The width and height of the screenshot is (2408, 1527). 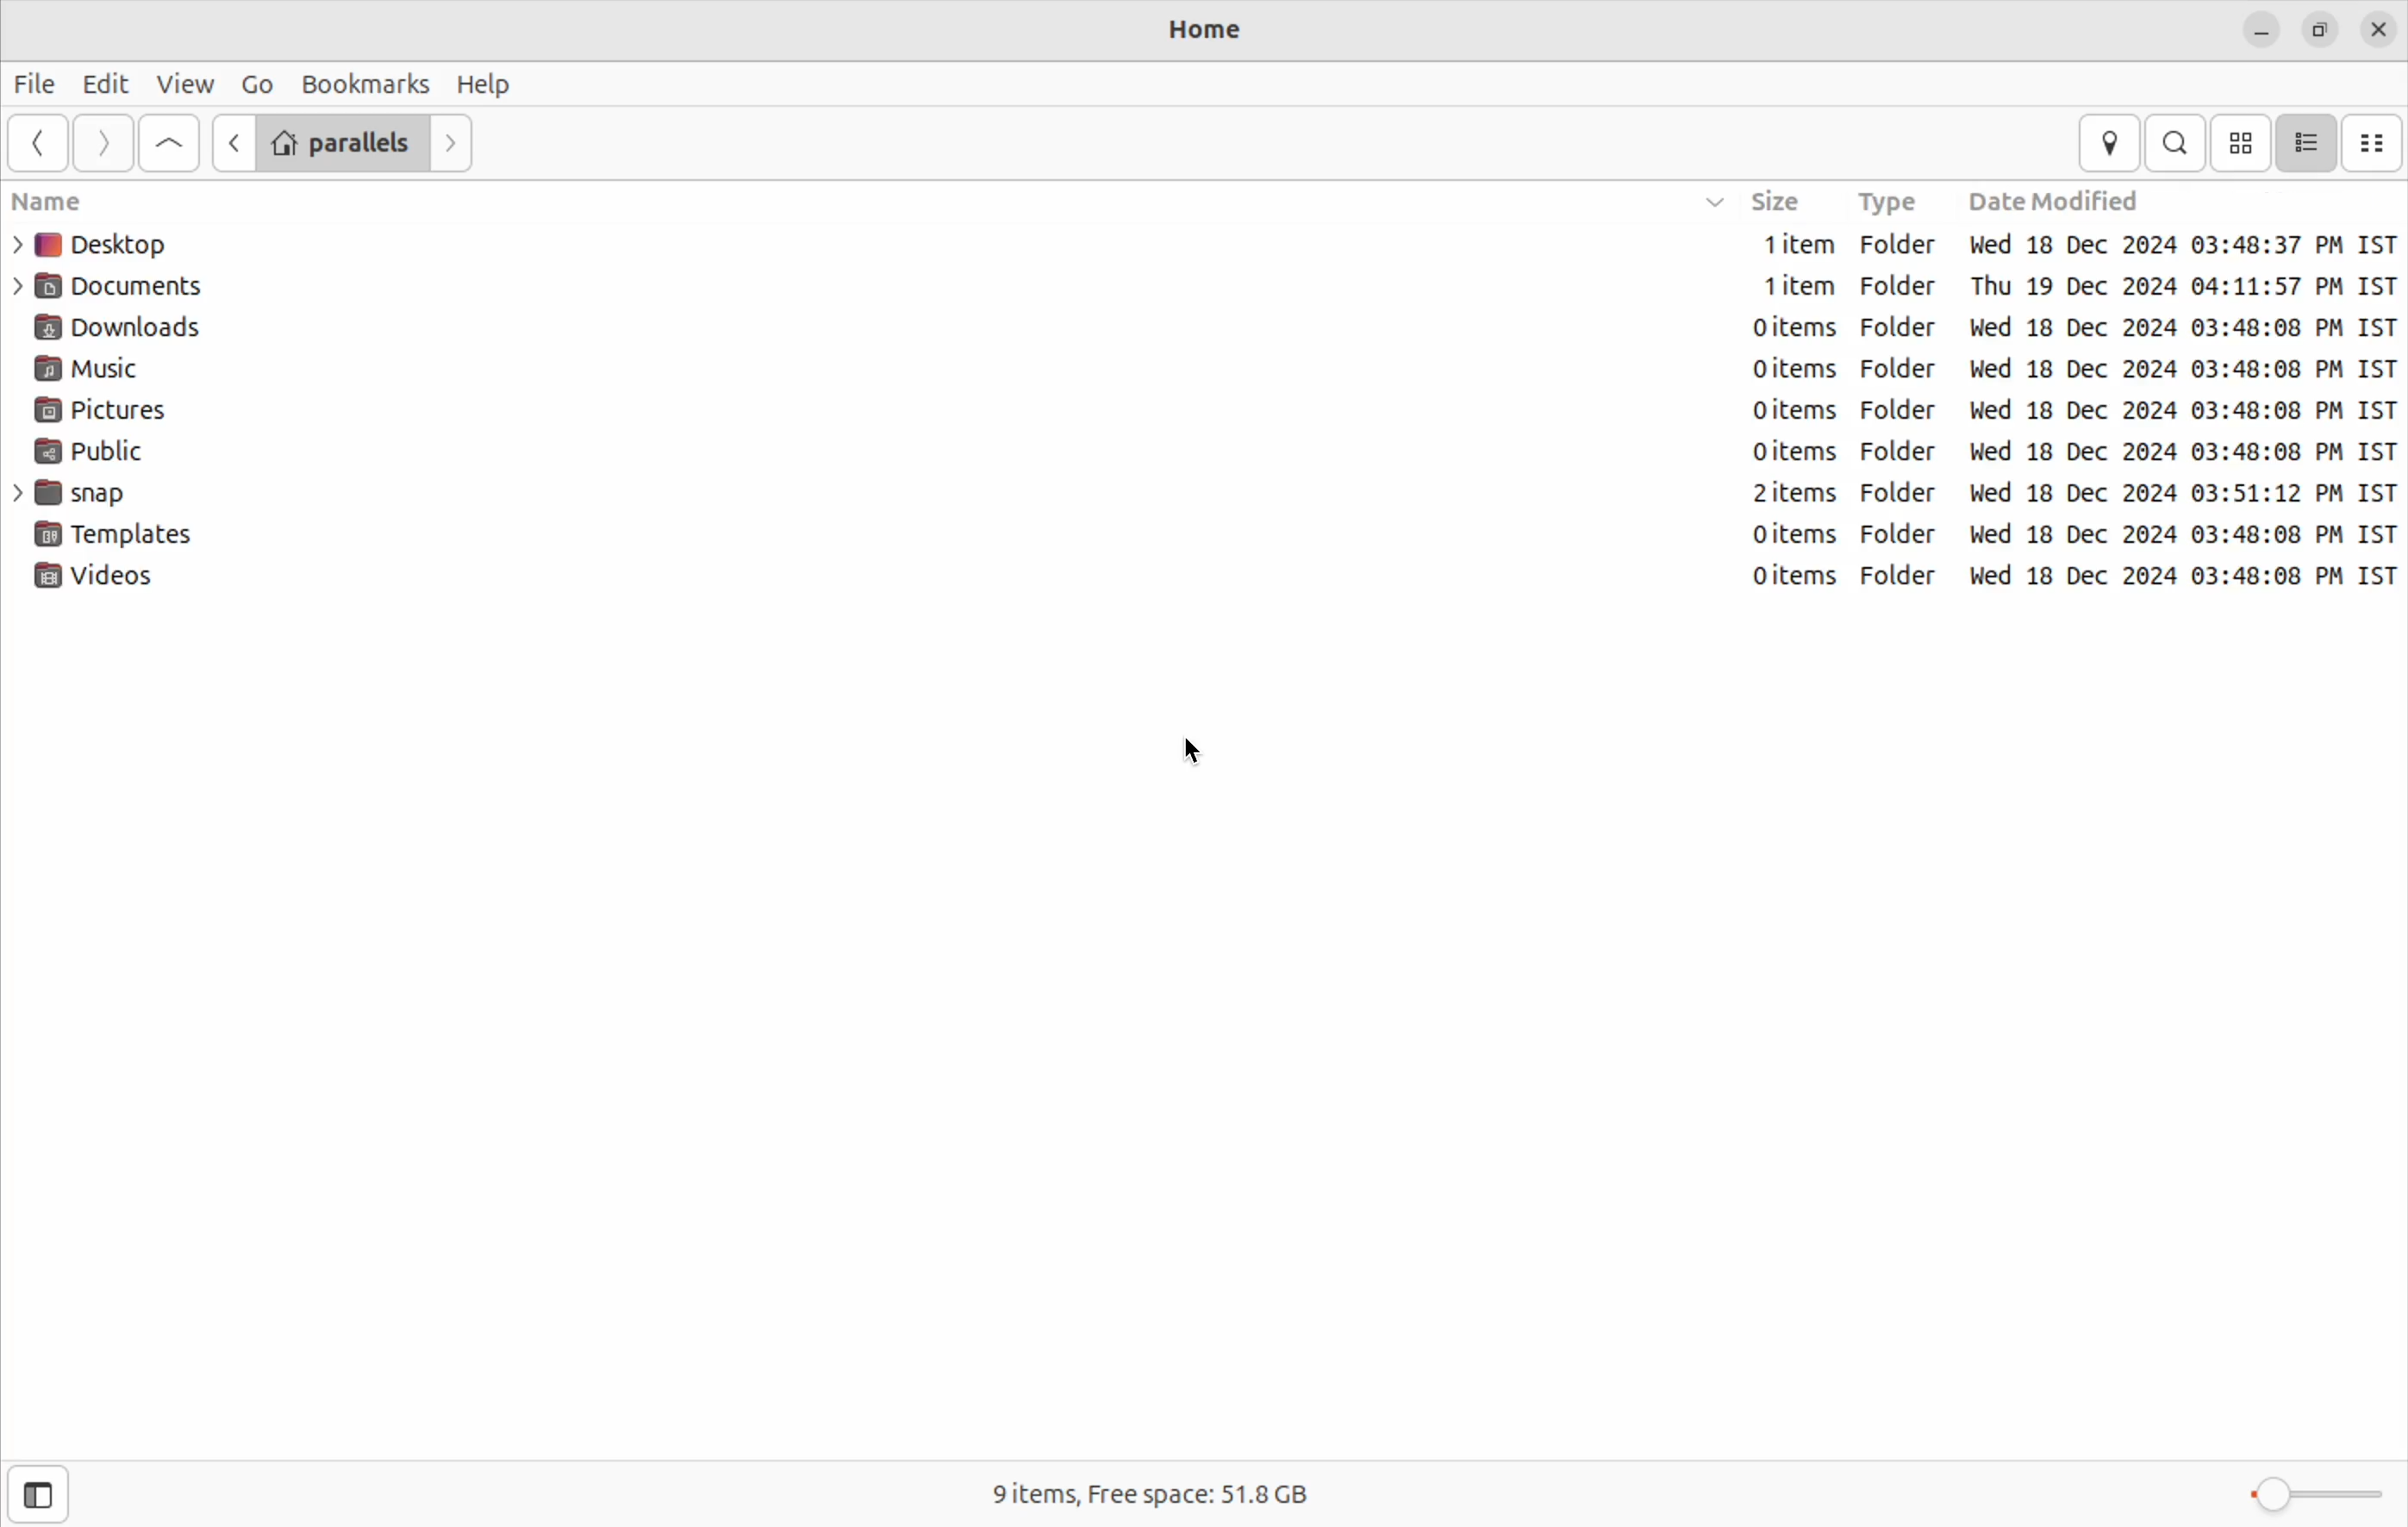 I want to click on Templates, so click(x=115, y=536).